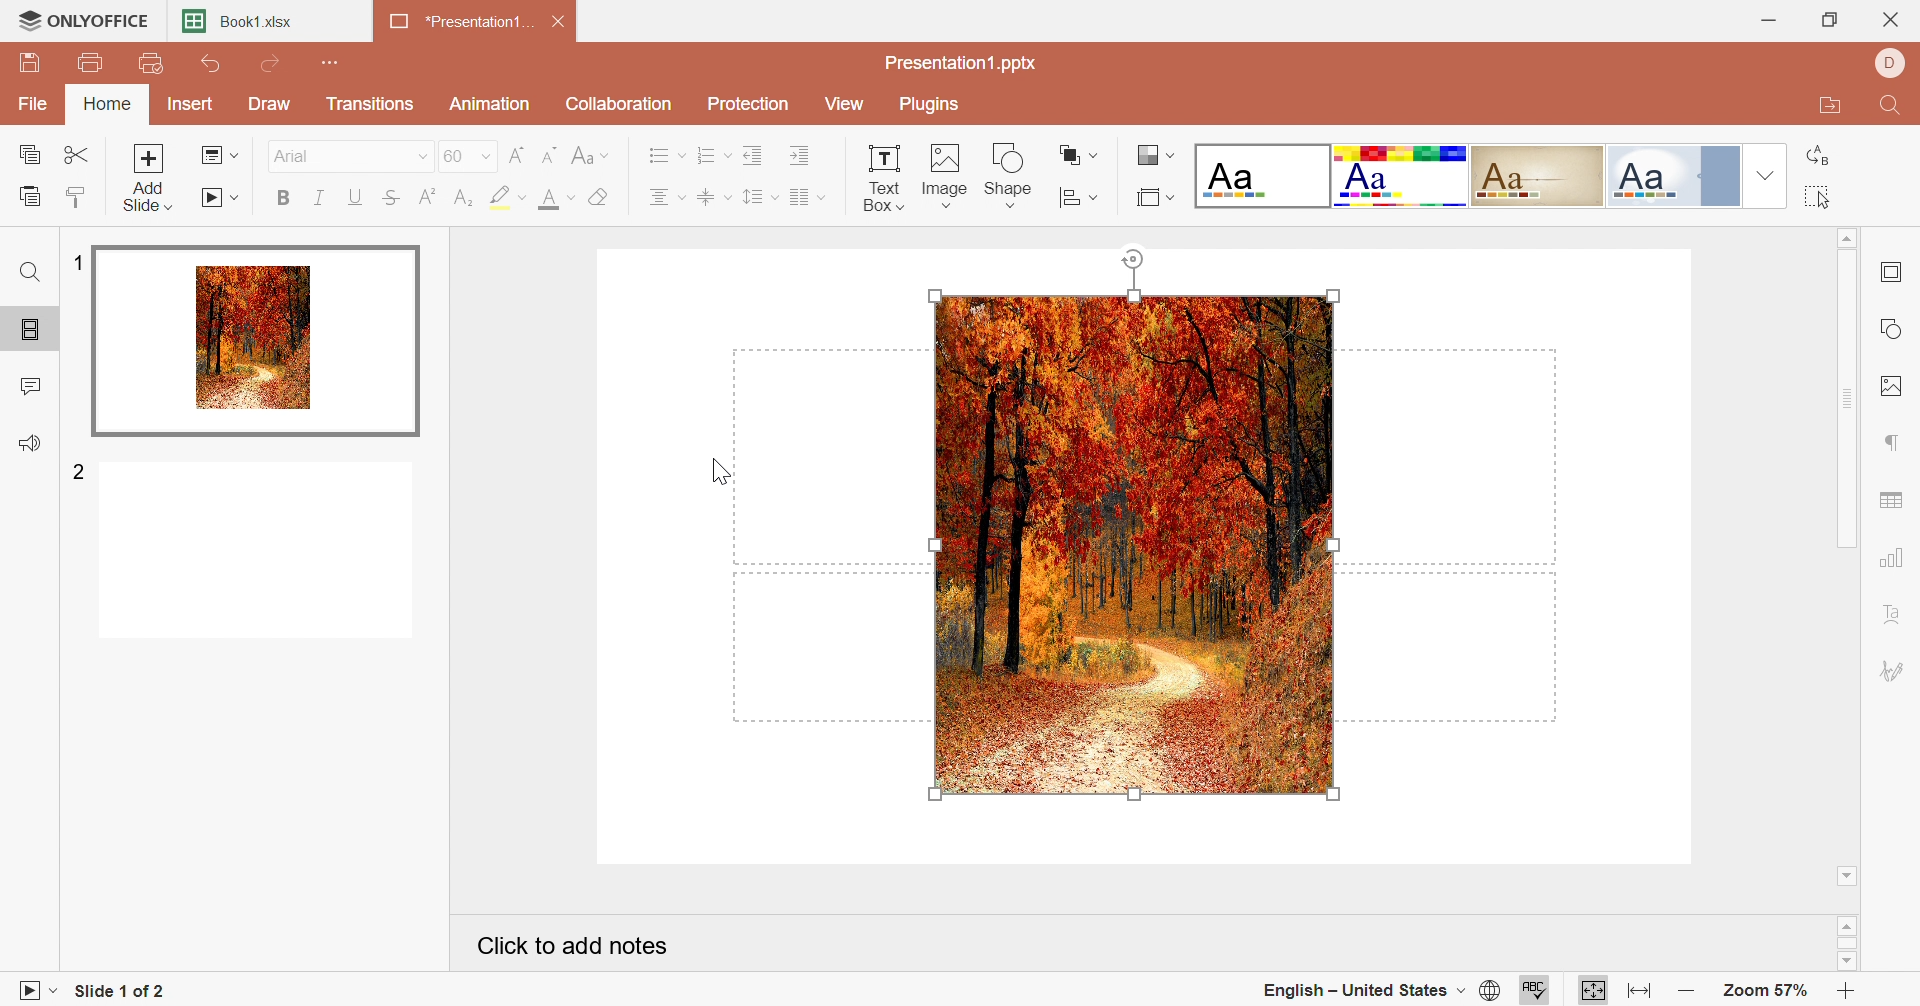 The height and width of the screenshot is (1006, 1920). What do you see at coordinates (1845, 239) in the screenshot?
I see `Scroll Up` at bounding box center [1845, 239].